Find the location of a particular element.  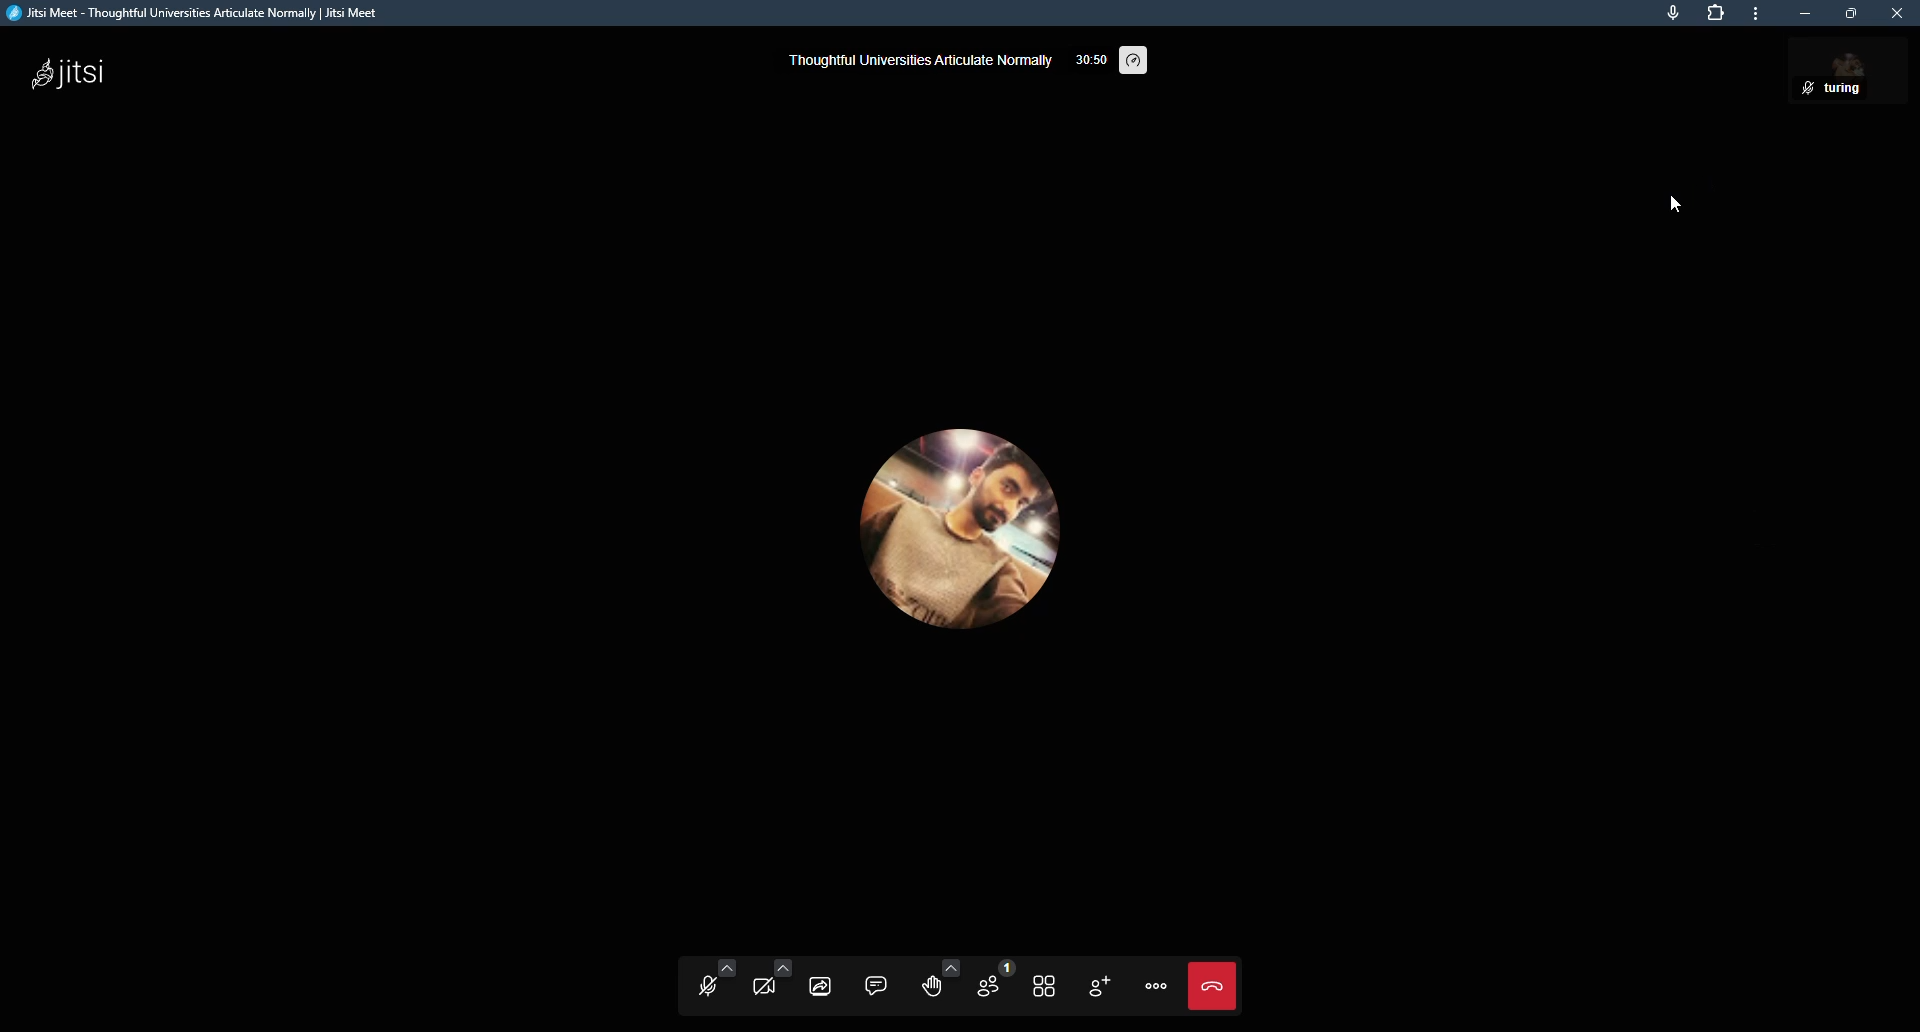

minimize is located at coordinates (1804, 14).